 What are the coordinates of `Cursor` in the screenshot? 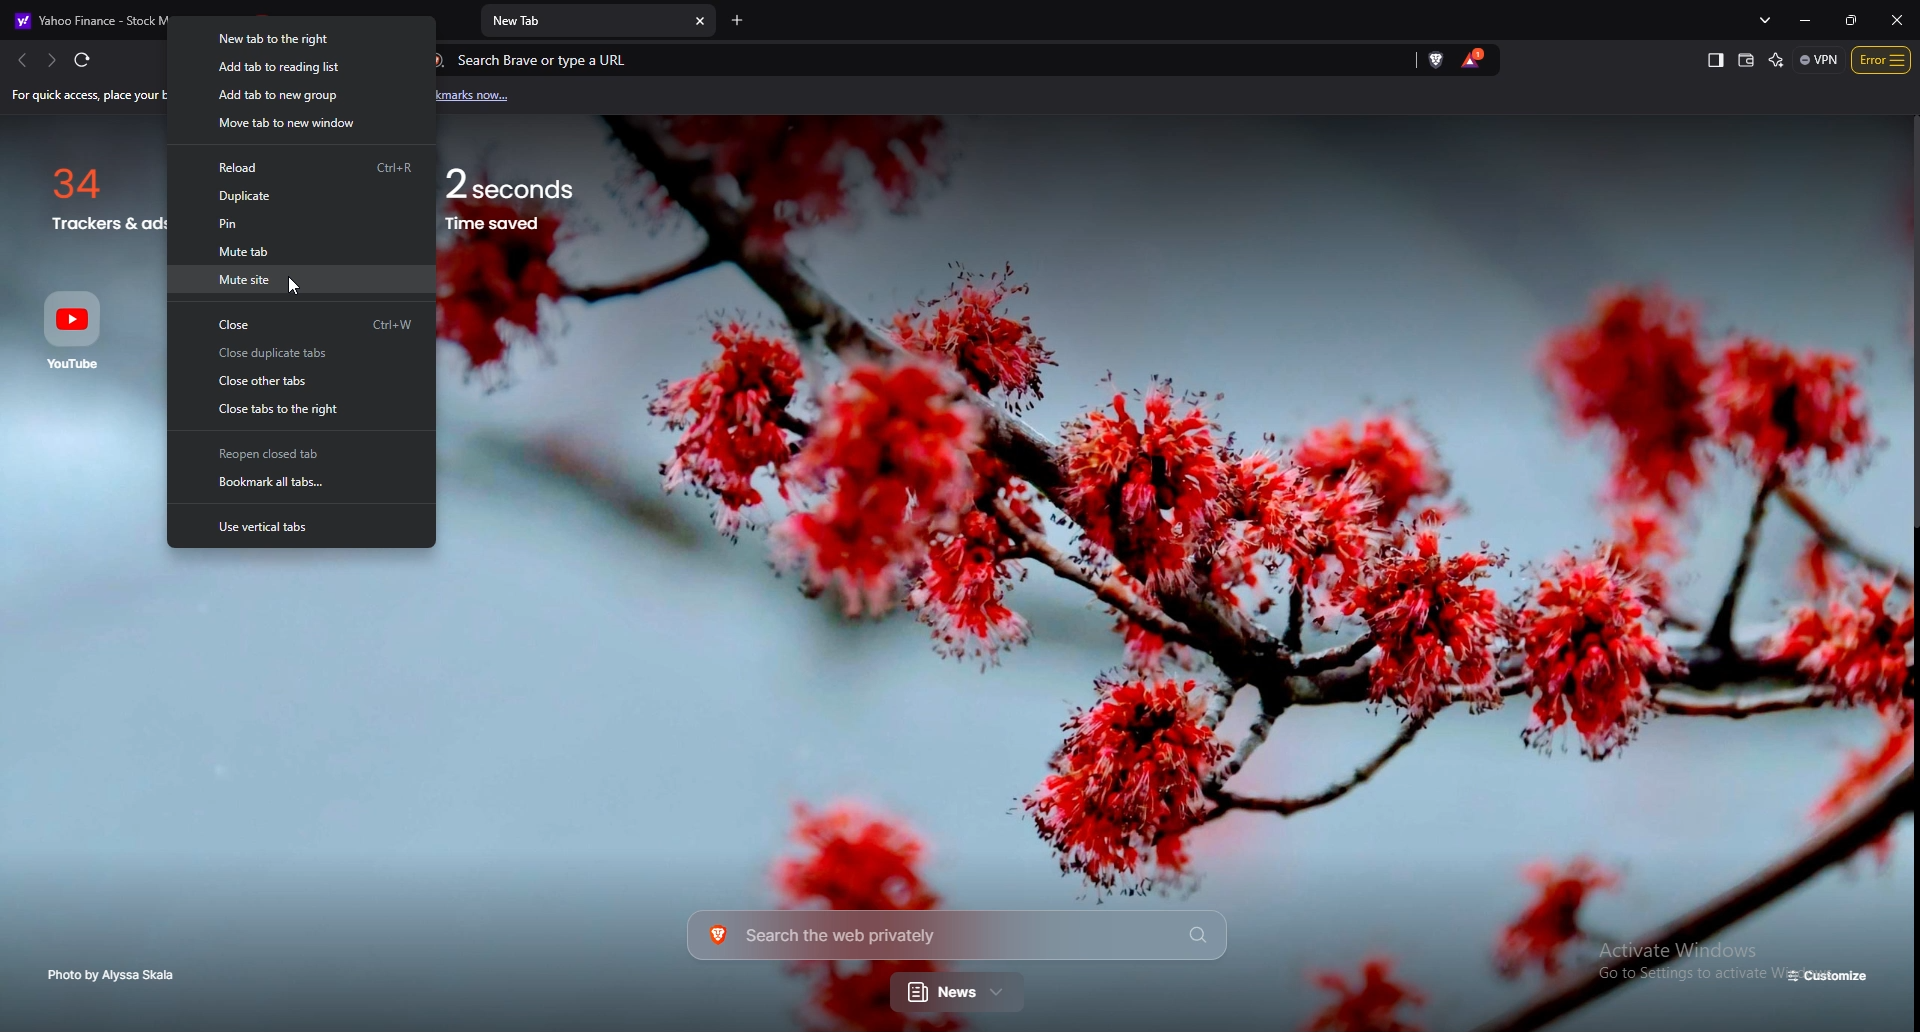 It's located at (299, 288).